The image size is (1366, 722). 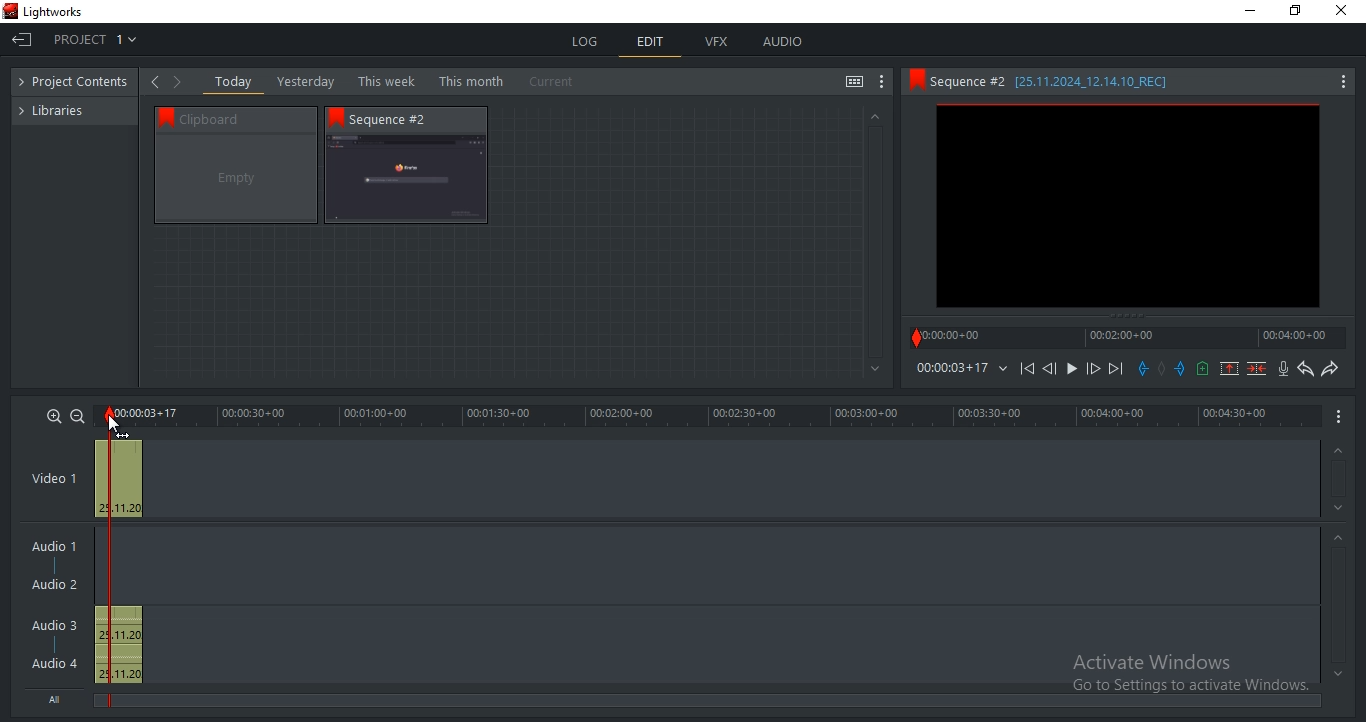 I want to click on Close, so click(x=1345, y=11).